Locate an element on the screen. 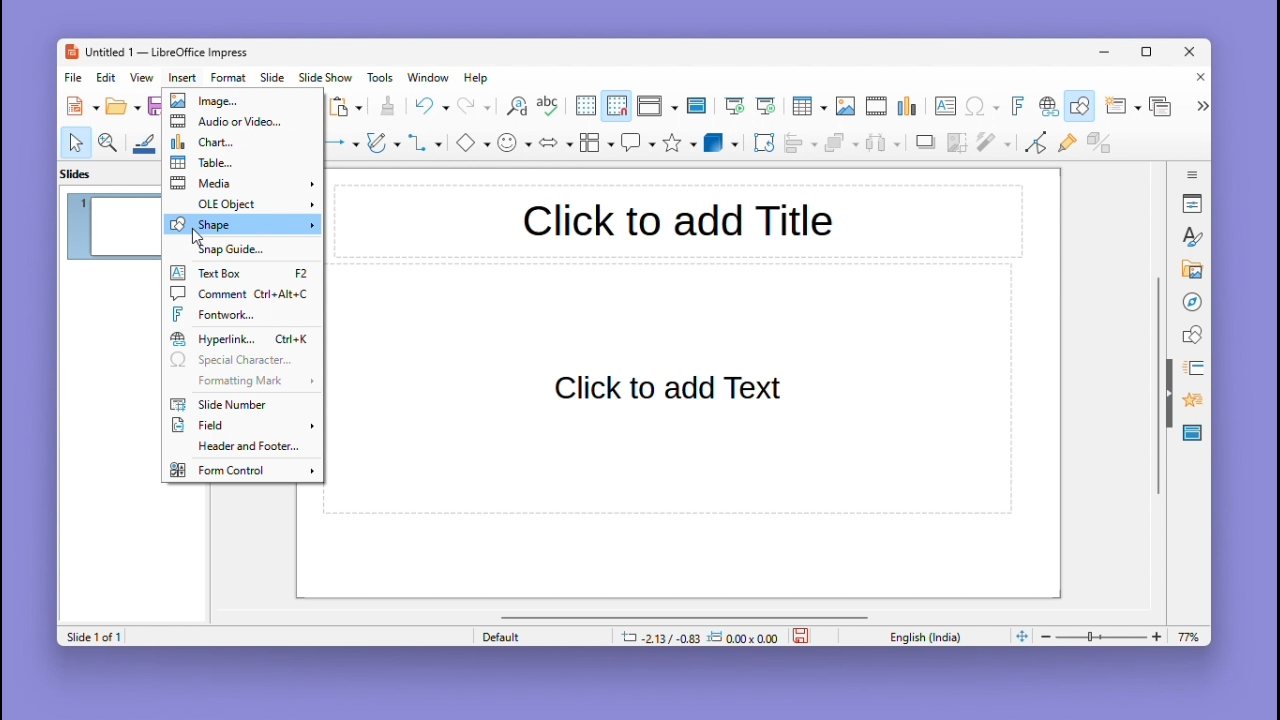  Gallery is located at coordinates (1189, 270).